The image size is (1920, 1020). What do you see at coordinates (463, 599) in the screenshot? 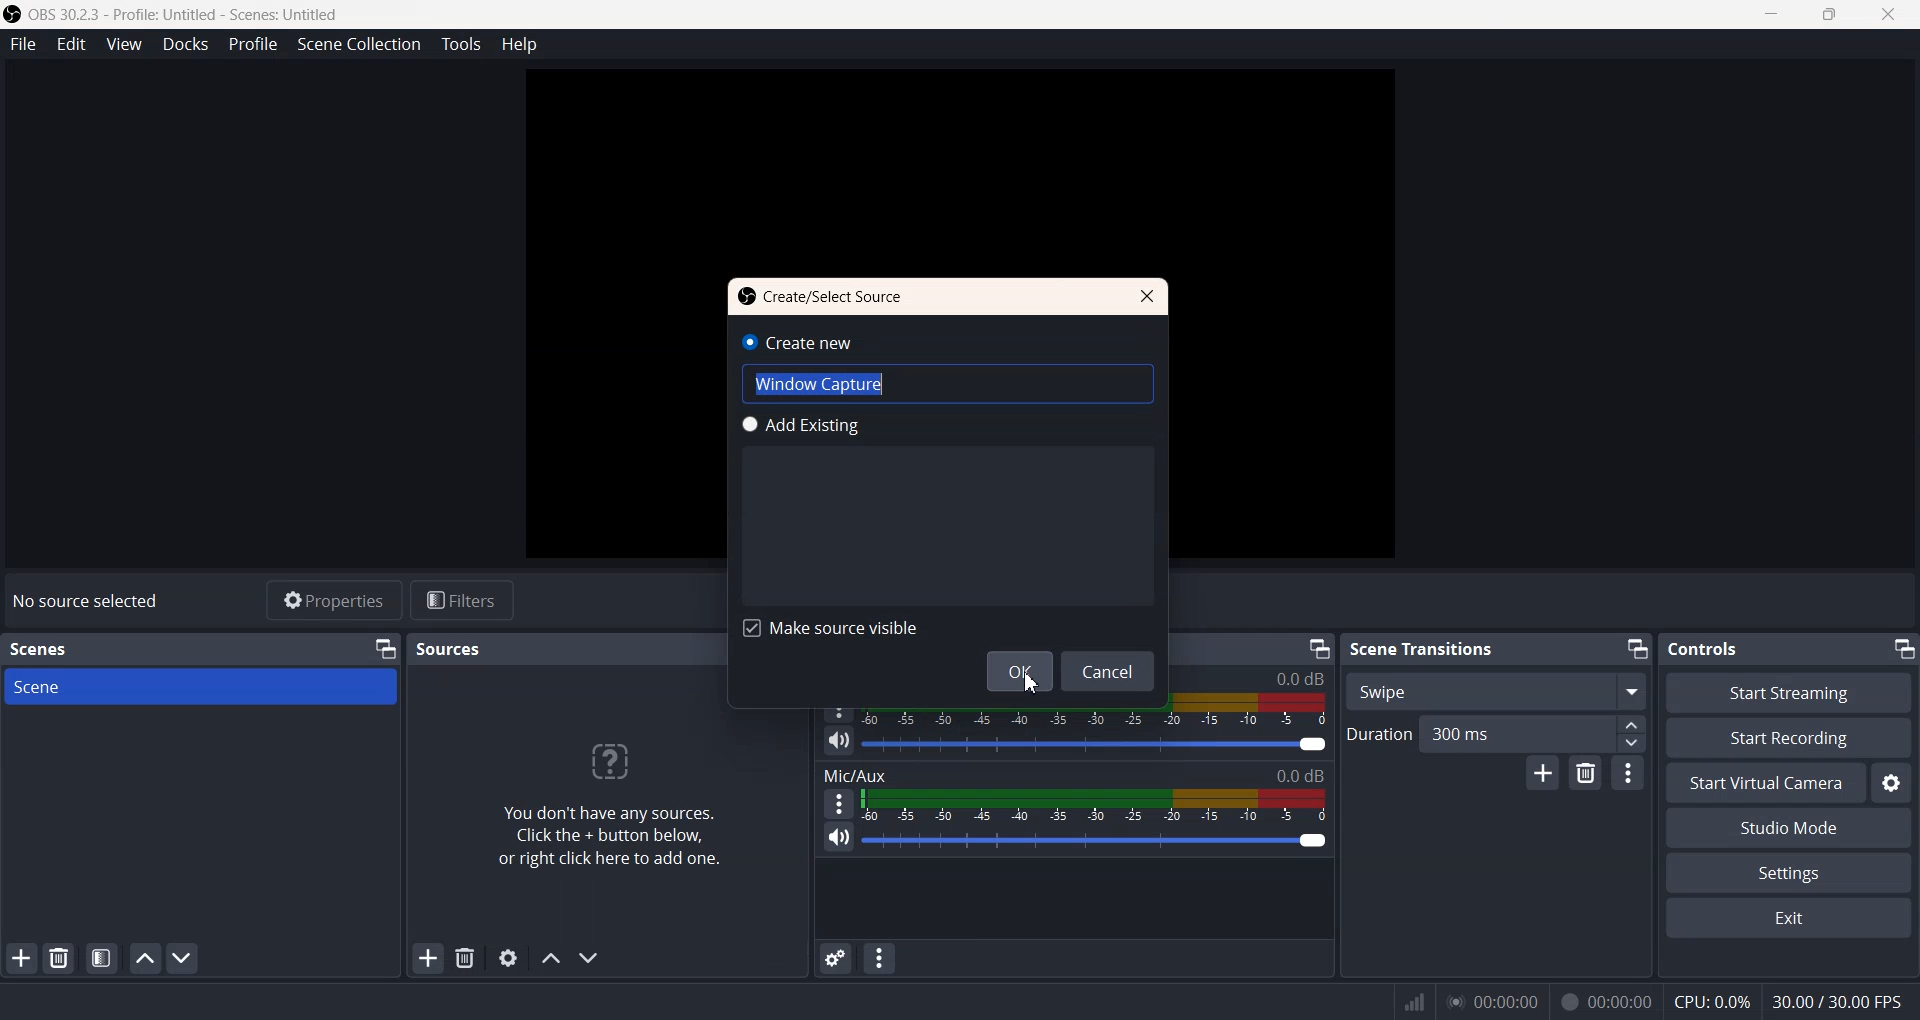
I see `Filters` at bounding box center [463, 599].